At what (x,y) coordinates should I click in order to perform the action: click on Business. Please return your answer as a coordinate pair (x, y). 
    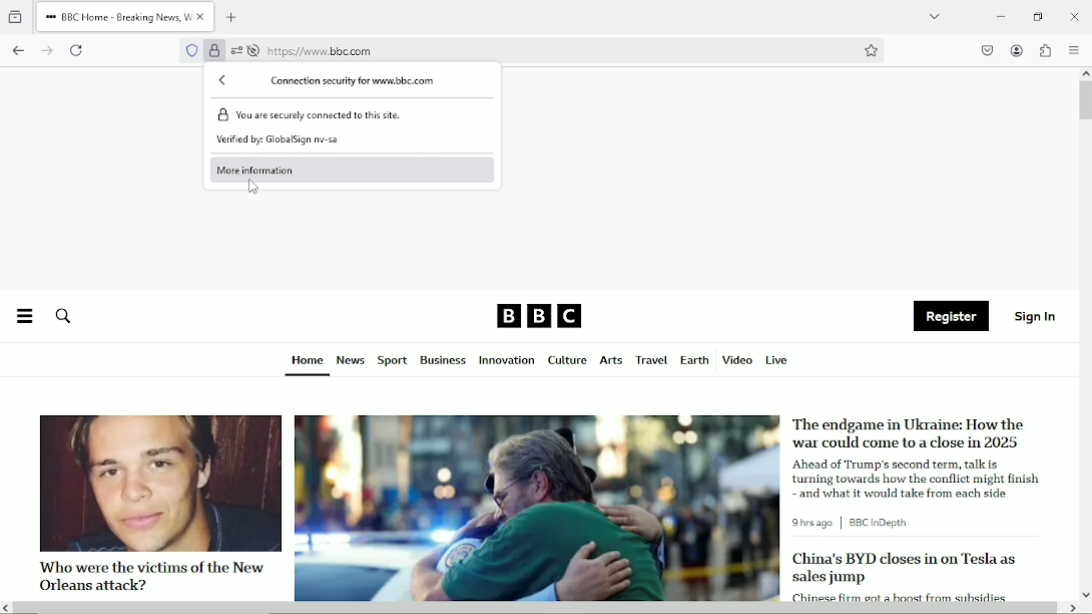
    Looking at the image, I should click on (443, 360).